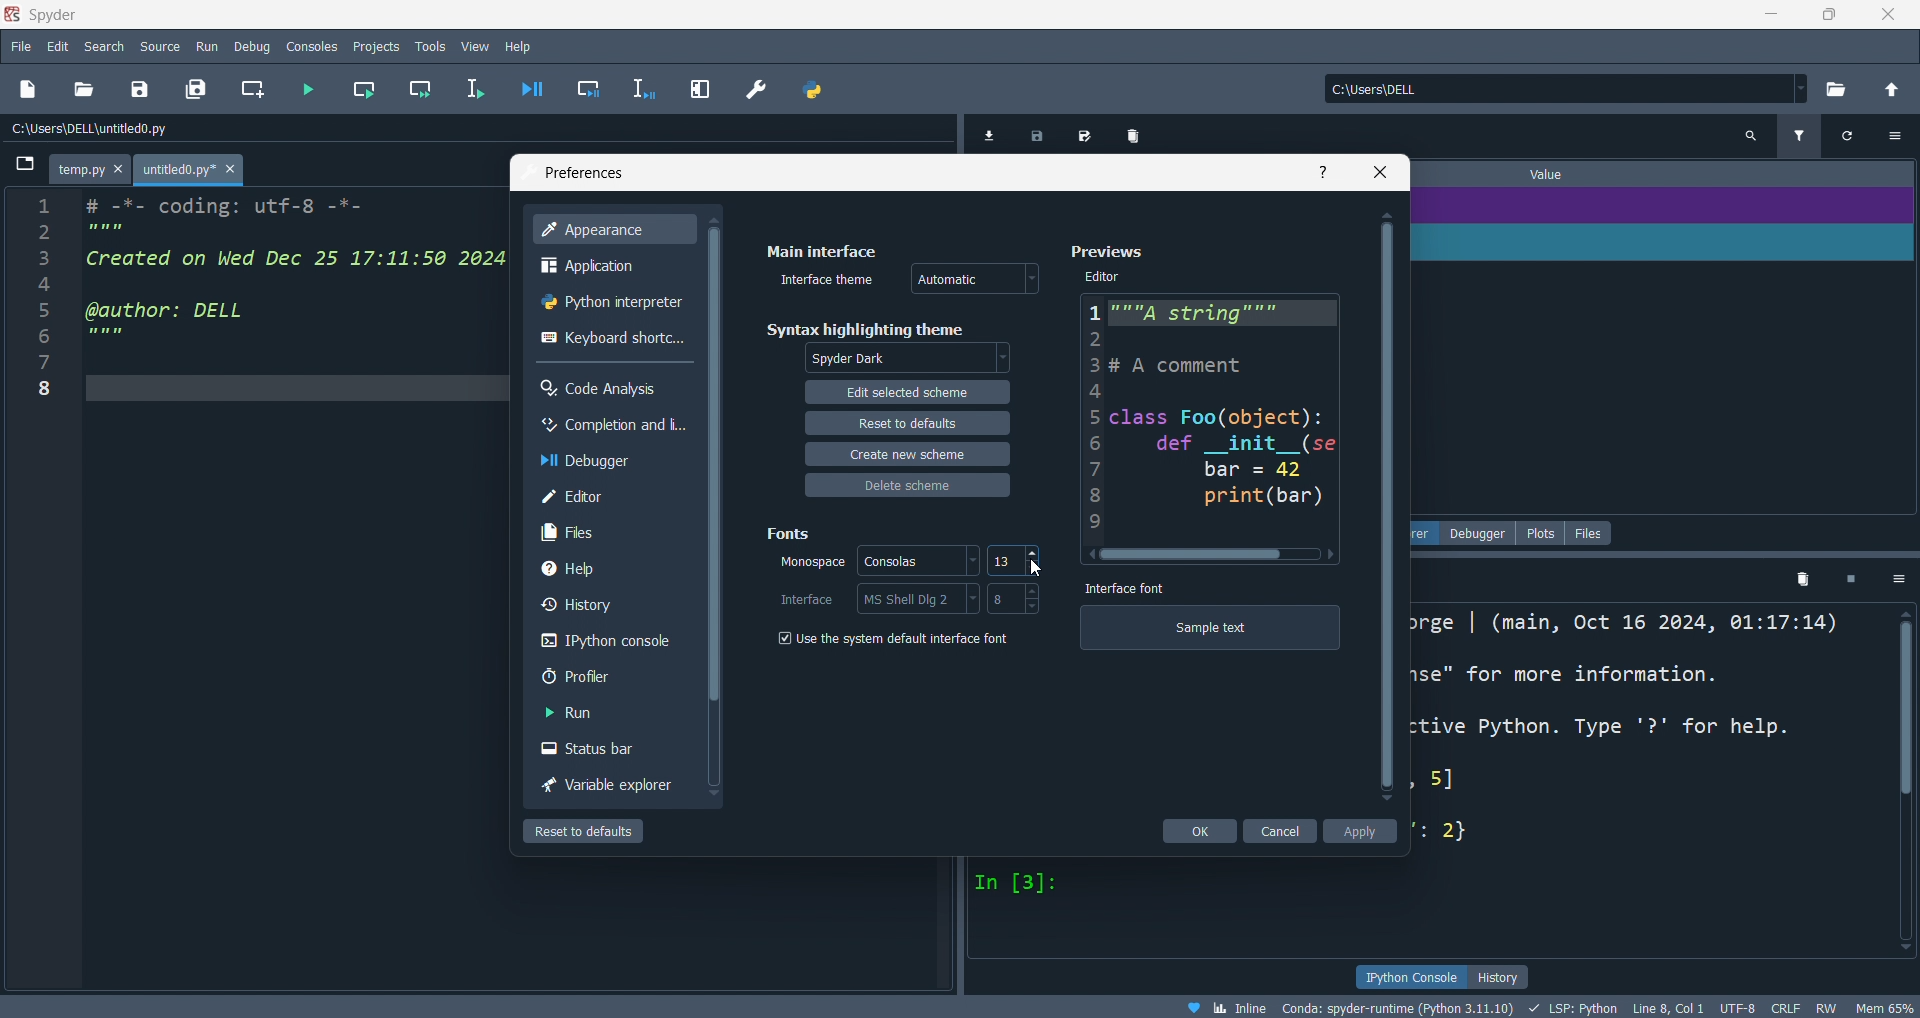 Image resolution: width=1920 pixels, height=1018 pixels. What do you see at coordinates (1773, 18) in the screenshot?
I see `minimize` at bounding box center [1773, 18].